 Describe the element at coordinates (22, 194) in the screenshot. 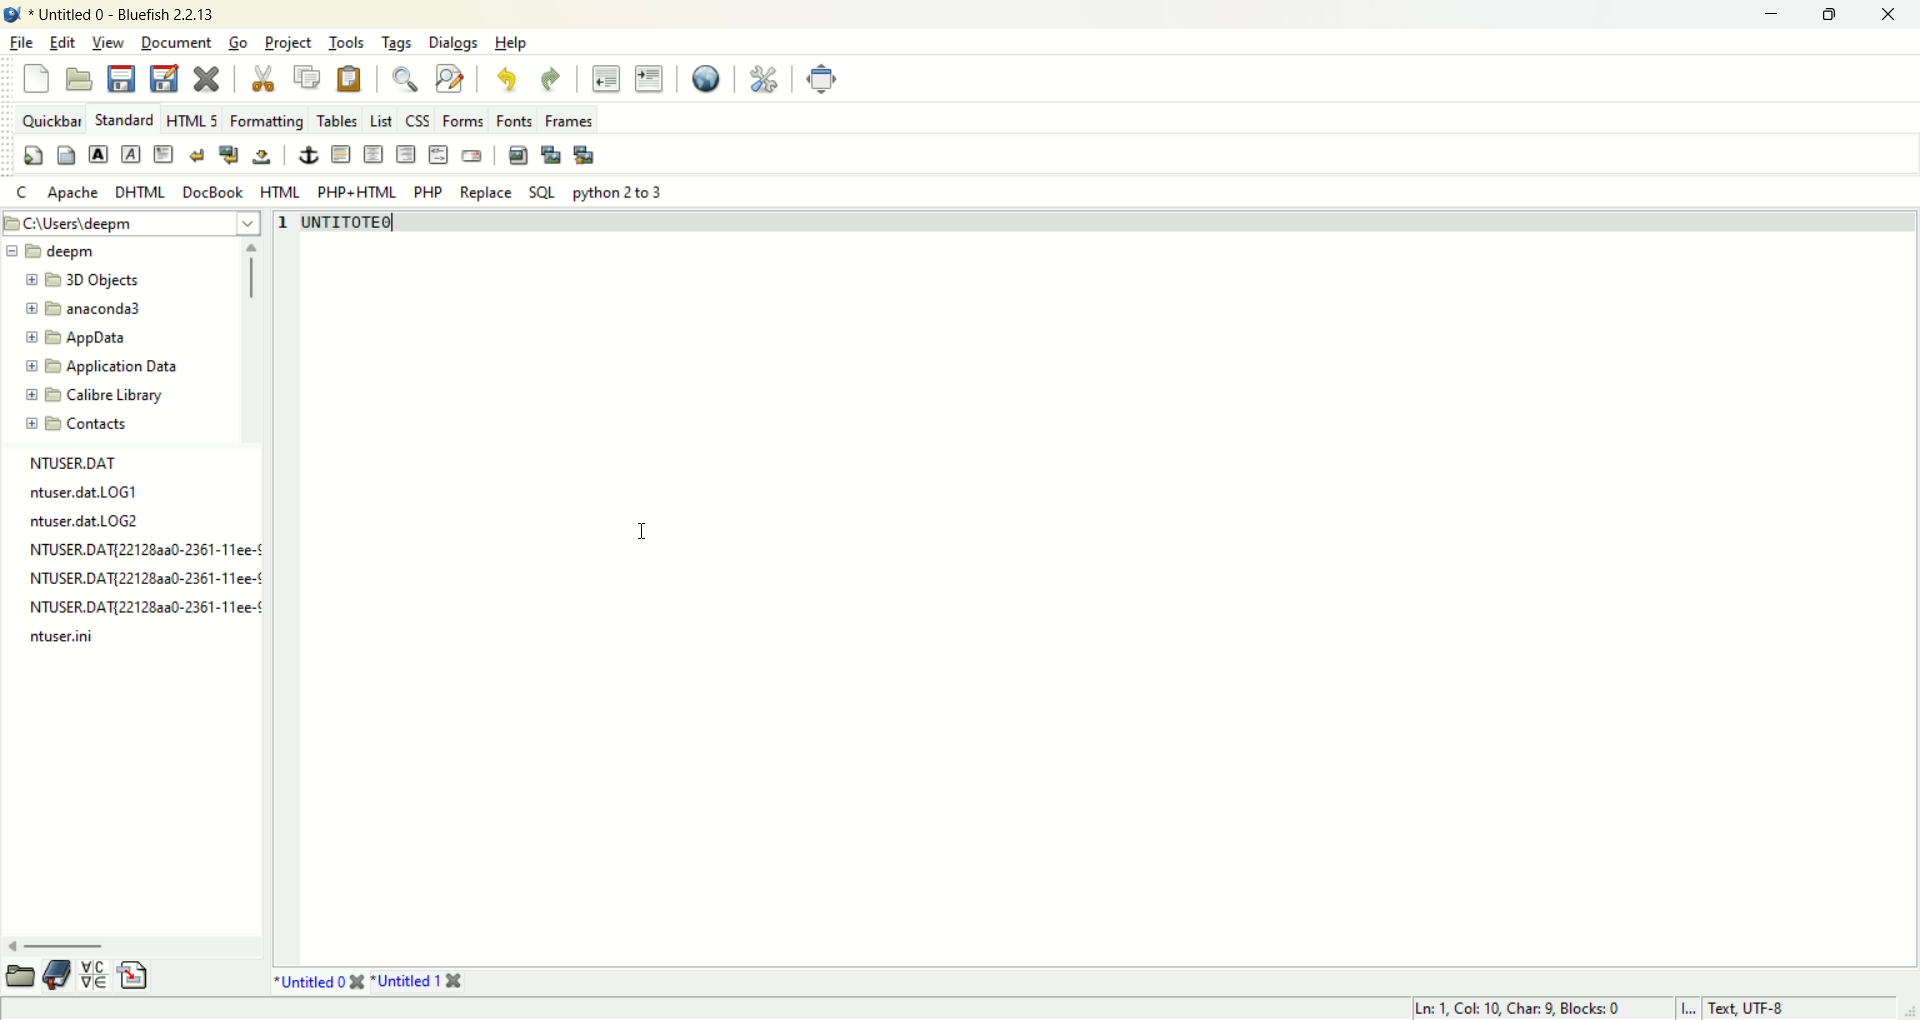

I see `C` at that location.